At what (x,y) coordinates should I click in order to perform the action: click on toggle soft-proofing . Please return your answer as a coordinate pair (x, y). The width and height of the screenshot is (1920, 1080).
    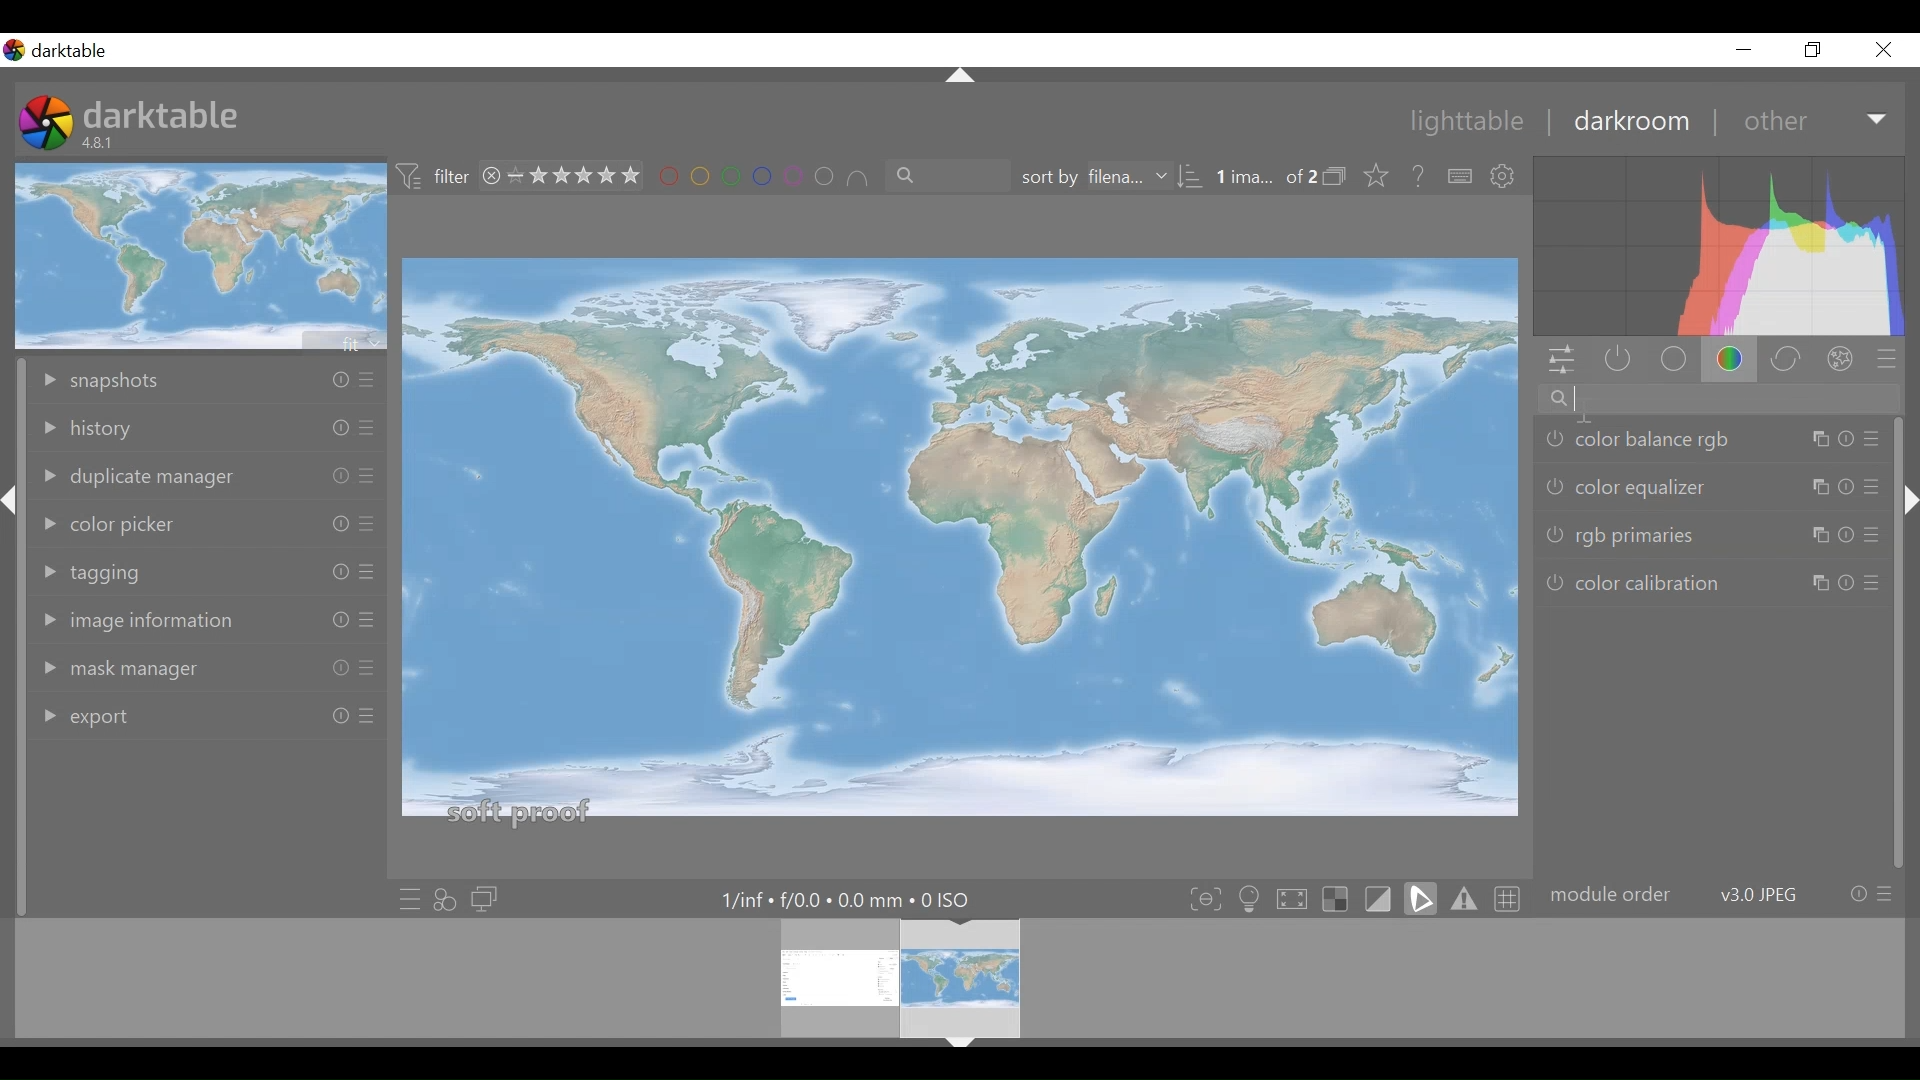
    Looking at the image, I should click on (1421, 898).